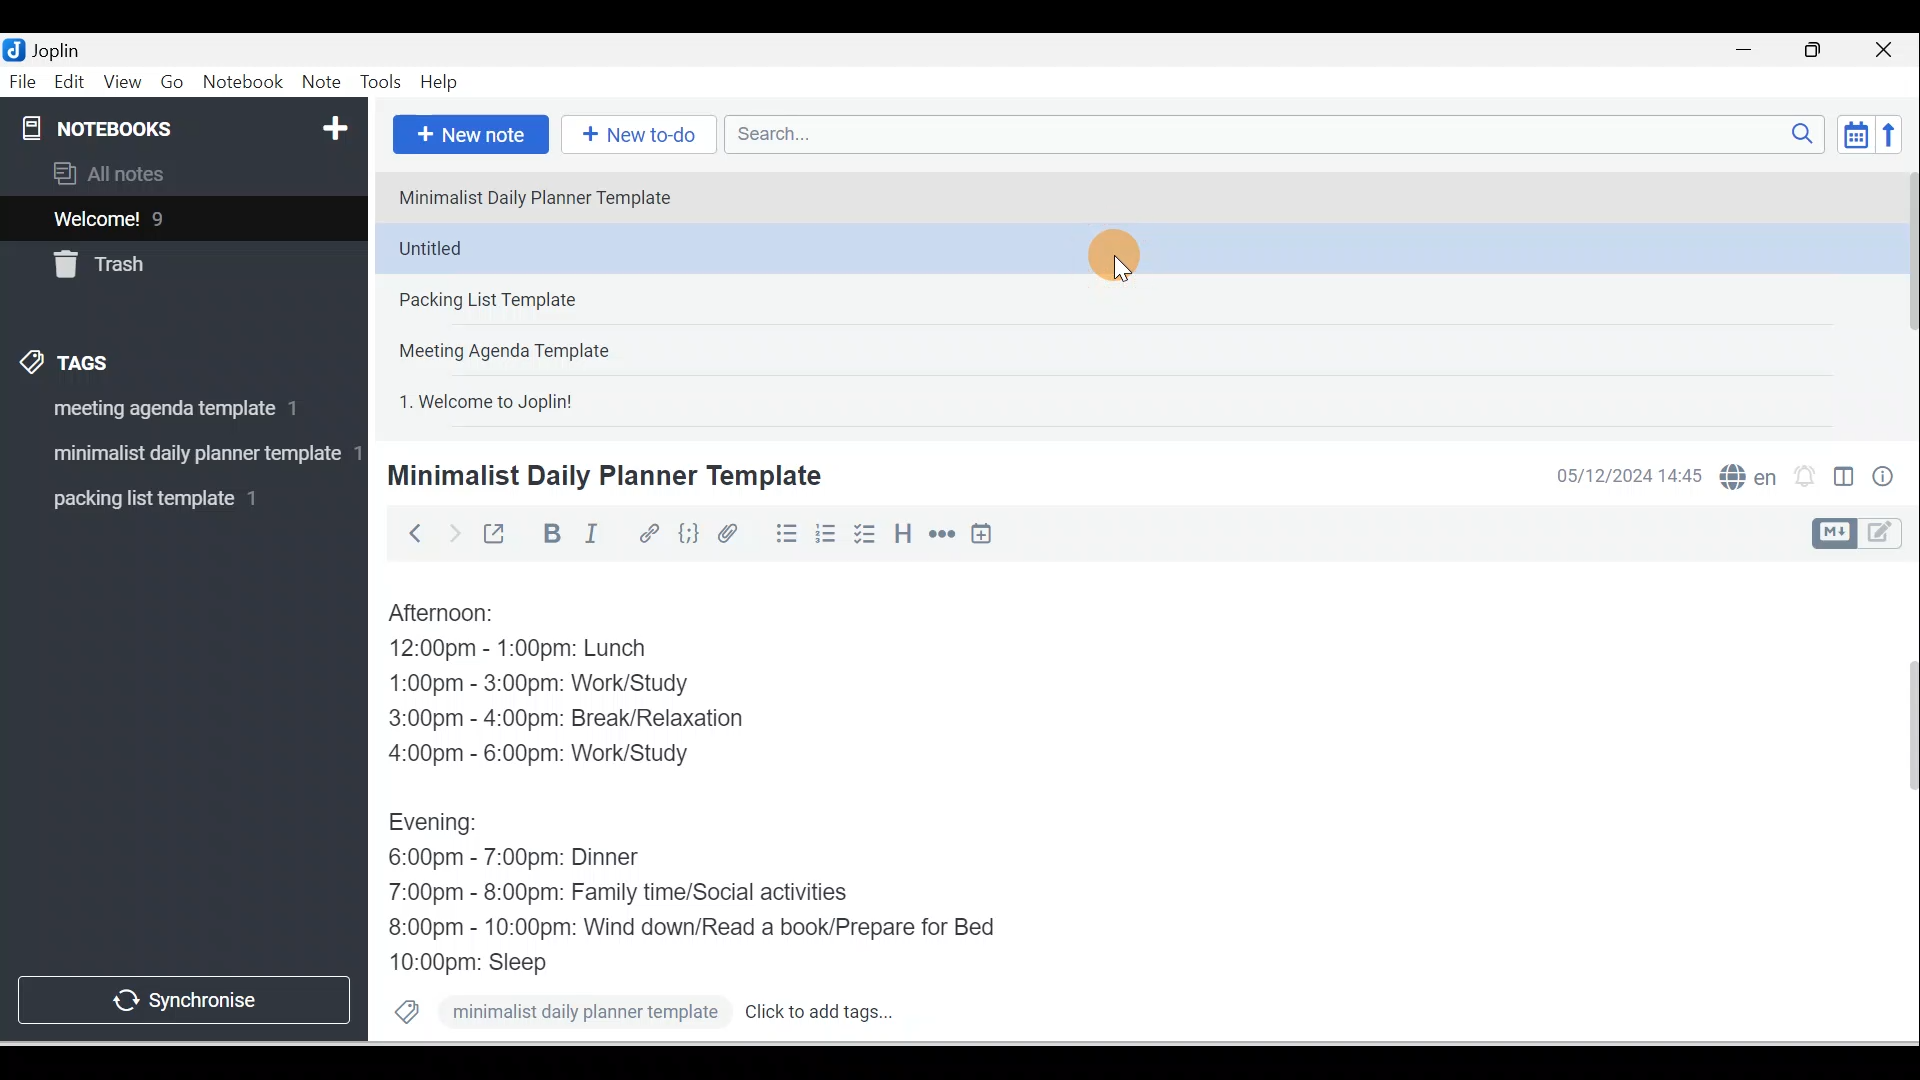 The height and width of the screenshot is (1080, 1920). I want to click on Toggle editors, so click(1844, 480).